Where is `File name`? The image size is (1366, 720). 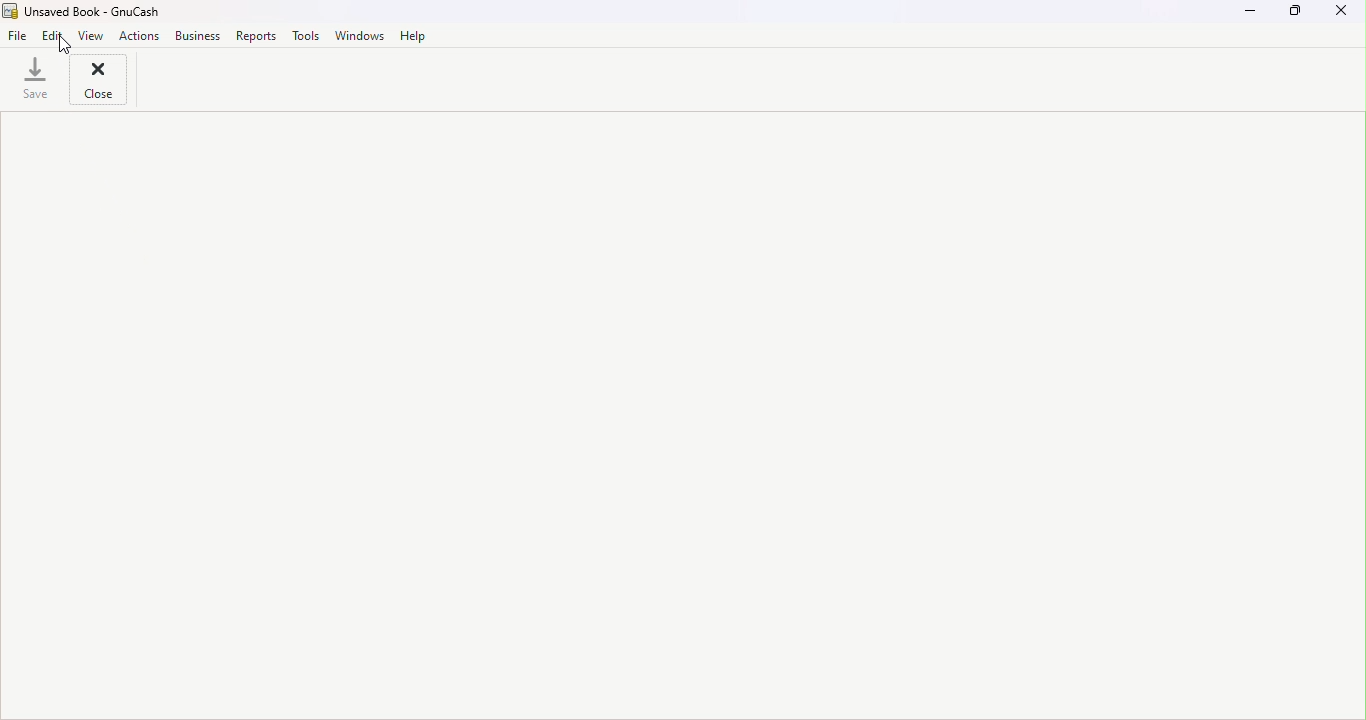
File name is located at coordinates (102, 12).